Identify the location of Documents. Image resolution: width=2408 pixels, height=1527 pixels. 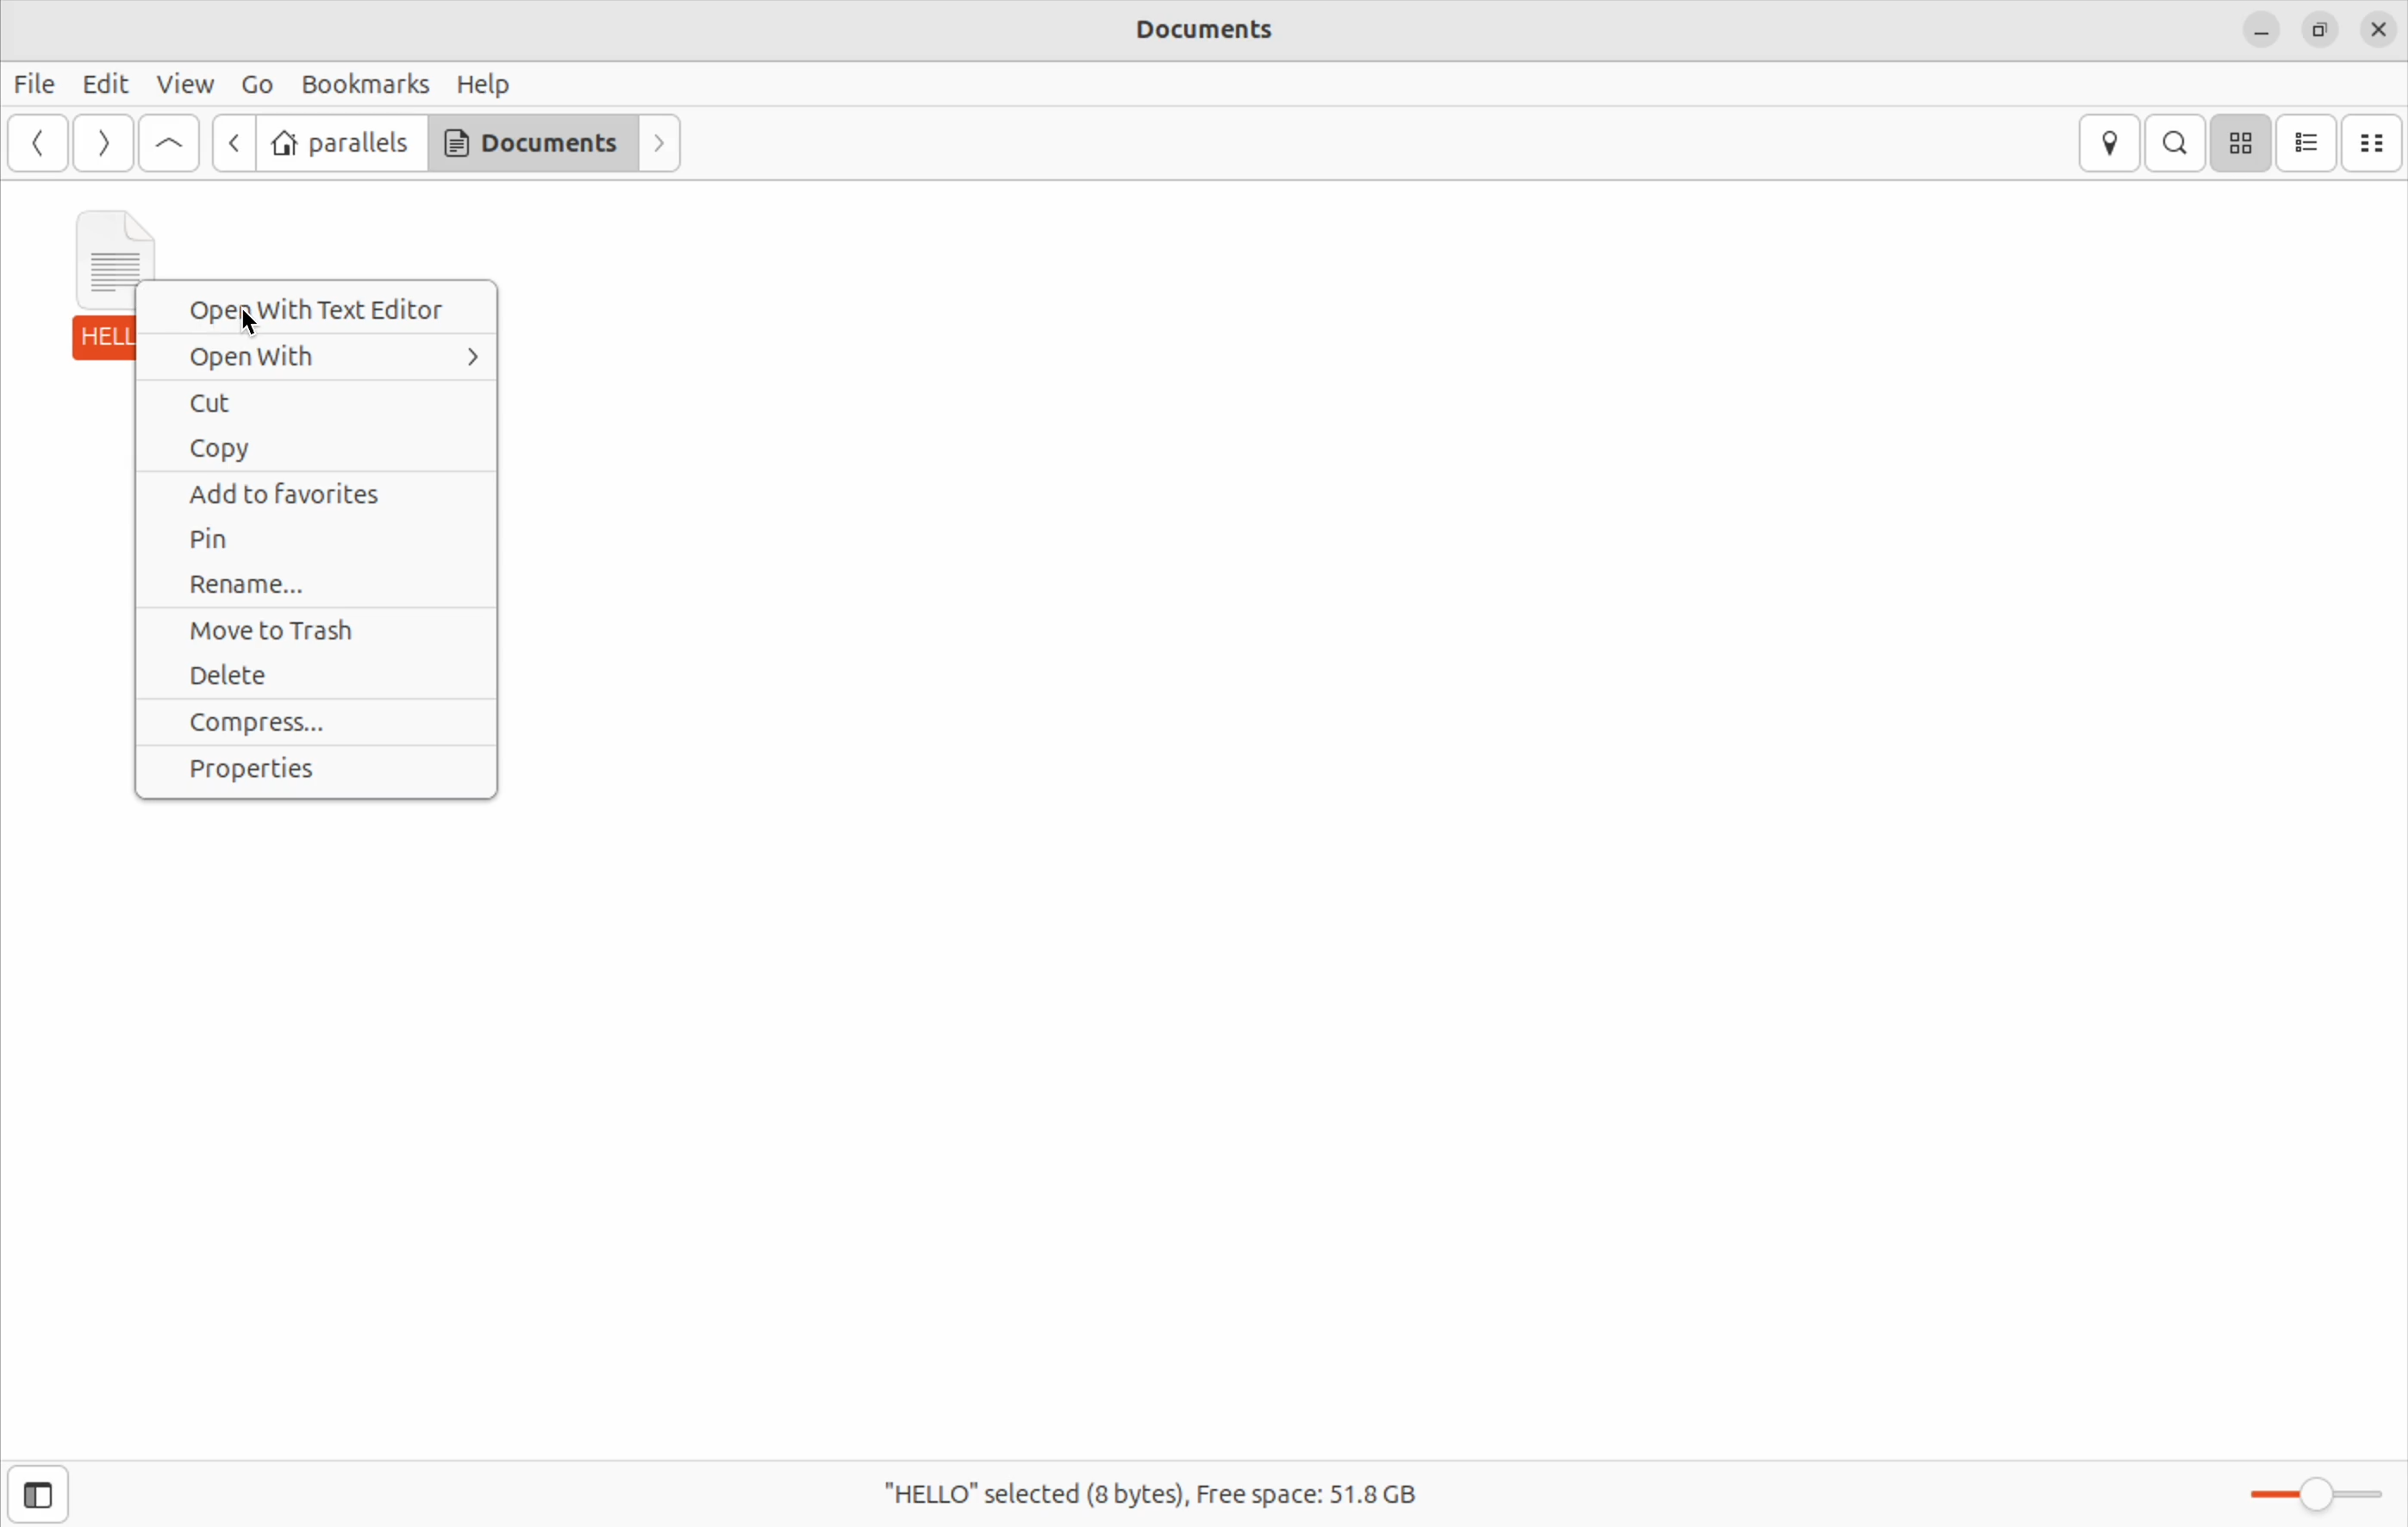
(1209, 33).